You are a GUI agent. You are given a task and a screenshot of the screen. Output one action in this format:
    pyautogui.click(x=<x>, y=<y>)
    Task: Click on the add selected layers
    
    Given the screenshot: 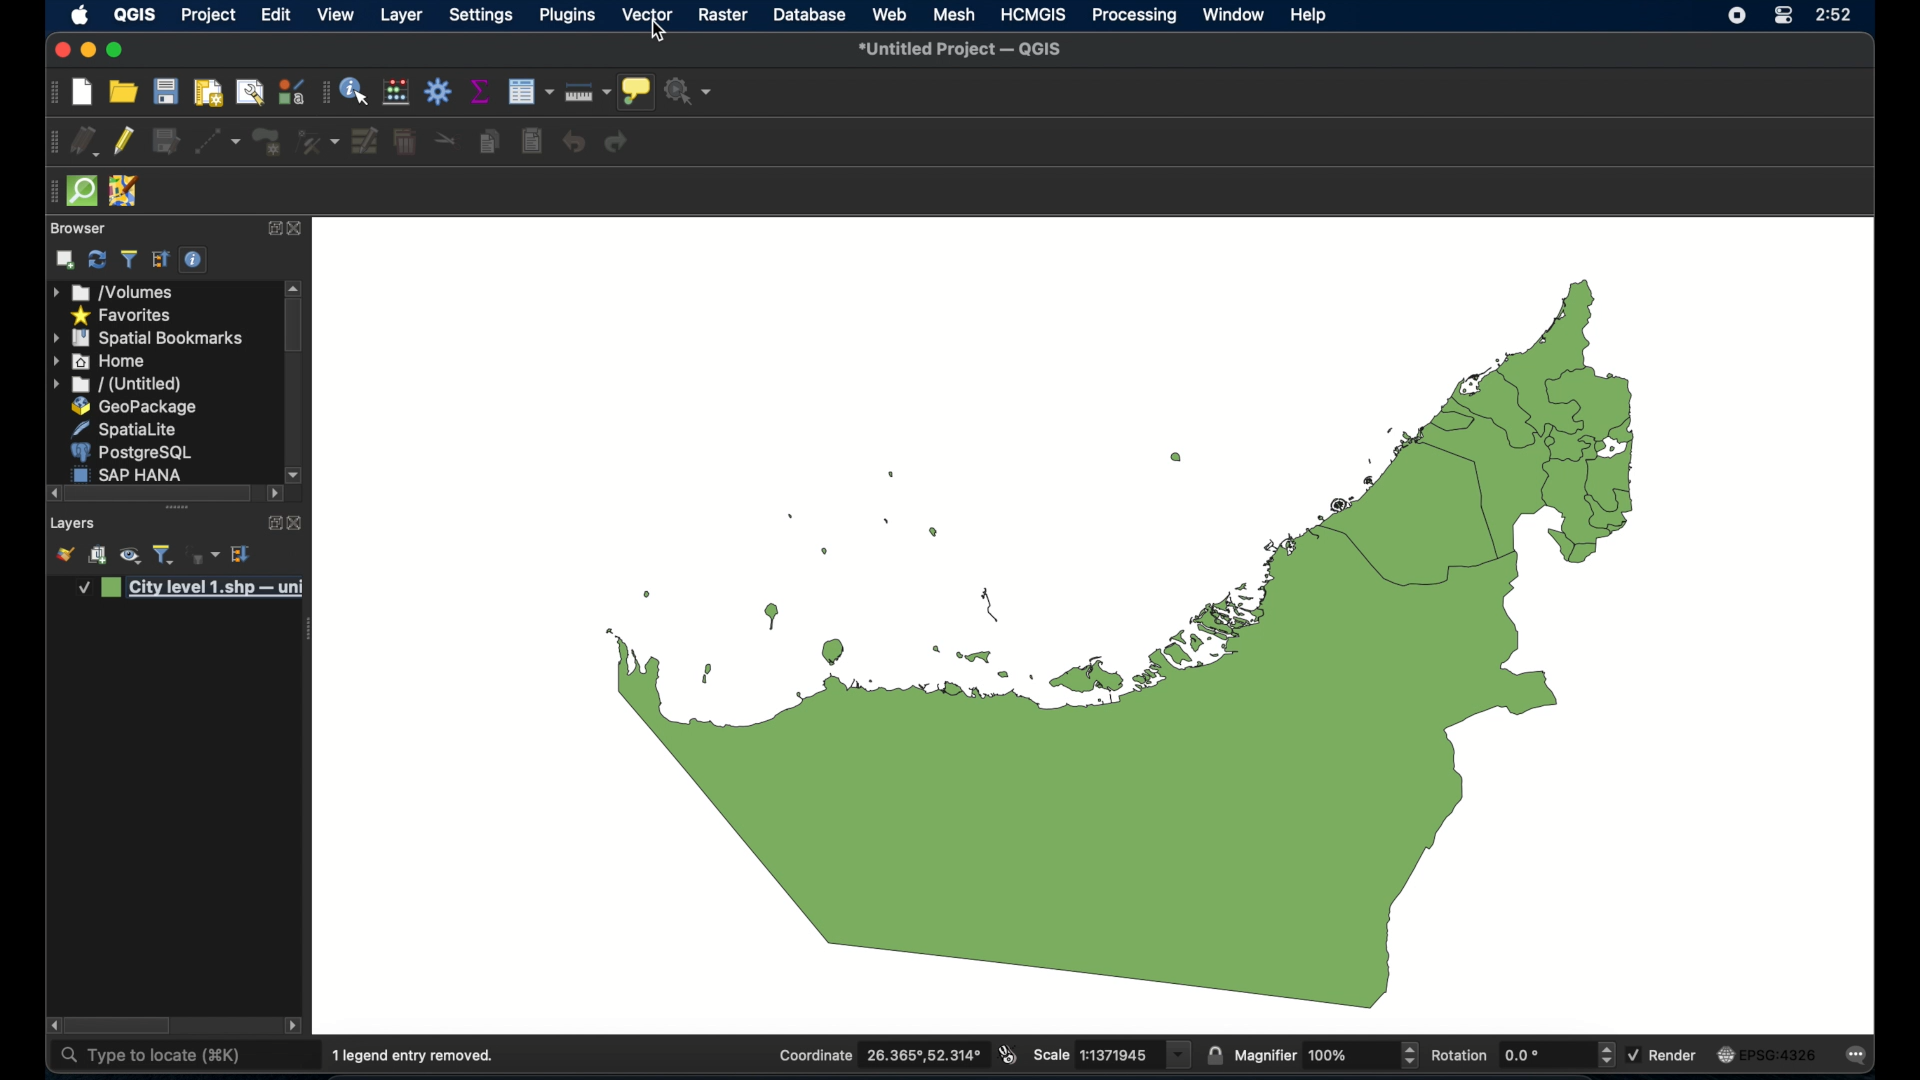 What is the action you would take?
    pyautogui.click(x=65, y=260)
    